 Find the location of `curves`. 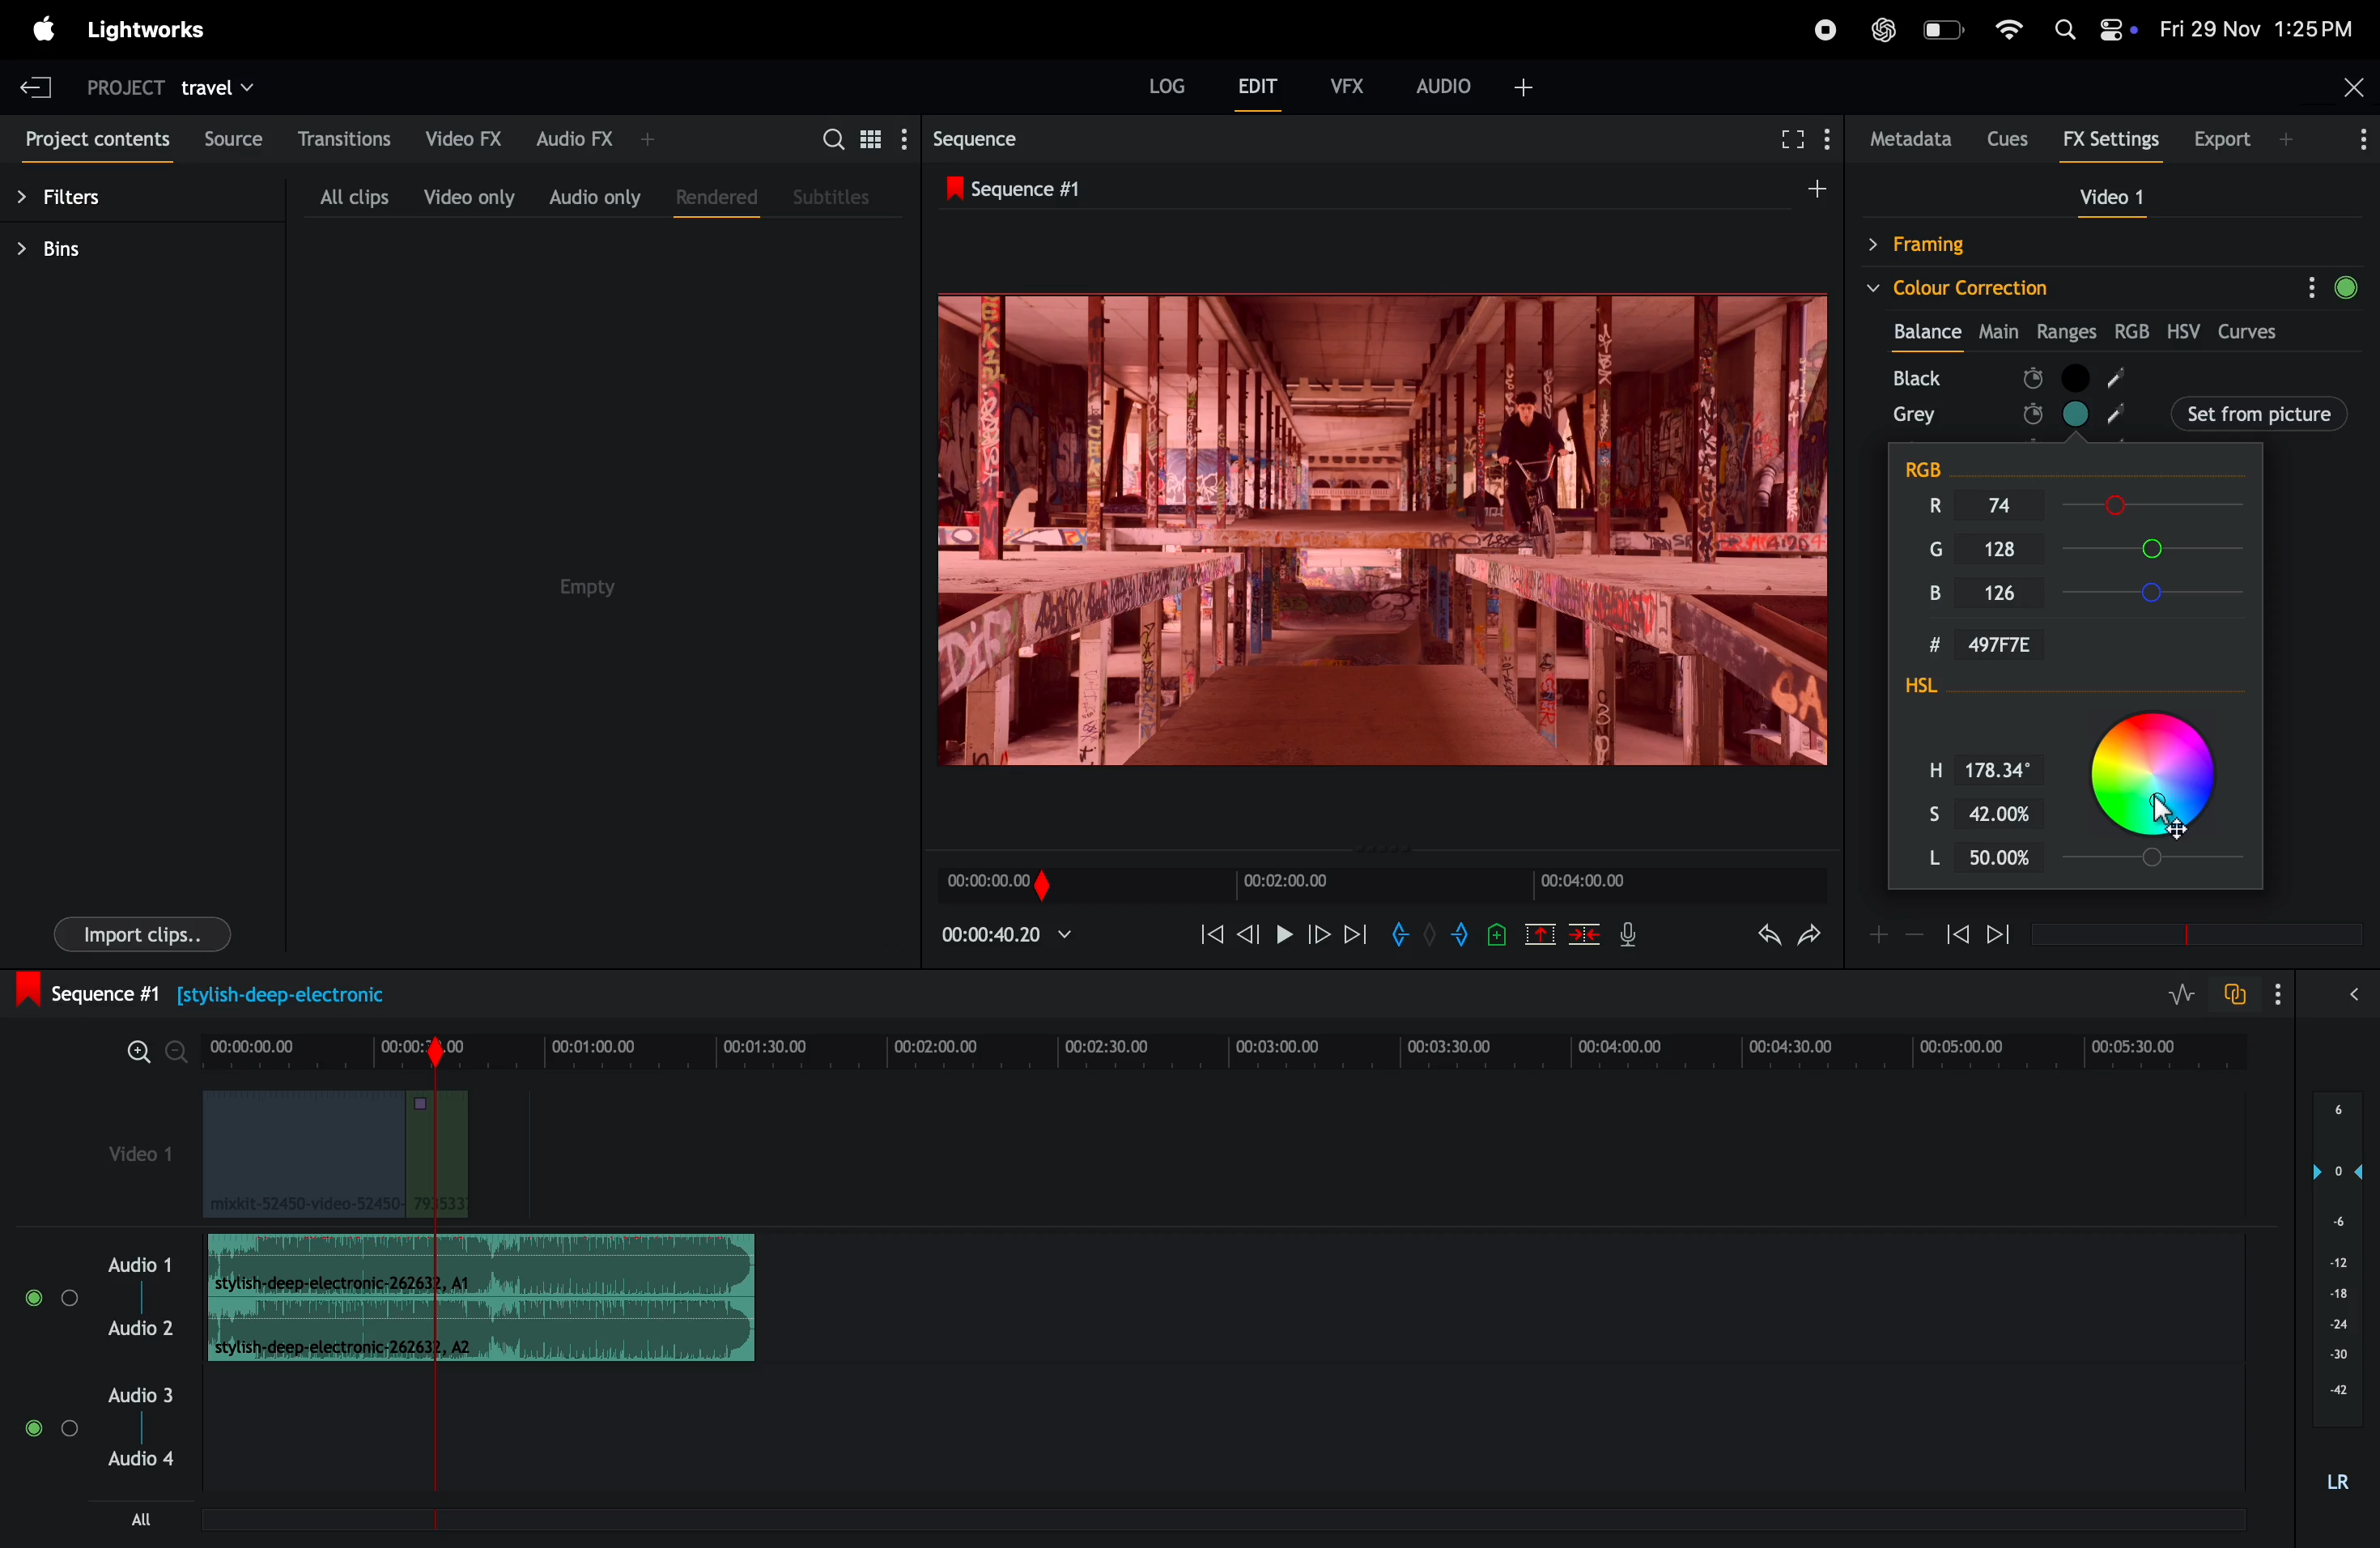

curves is located at coordinates (2254, 332).